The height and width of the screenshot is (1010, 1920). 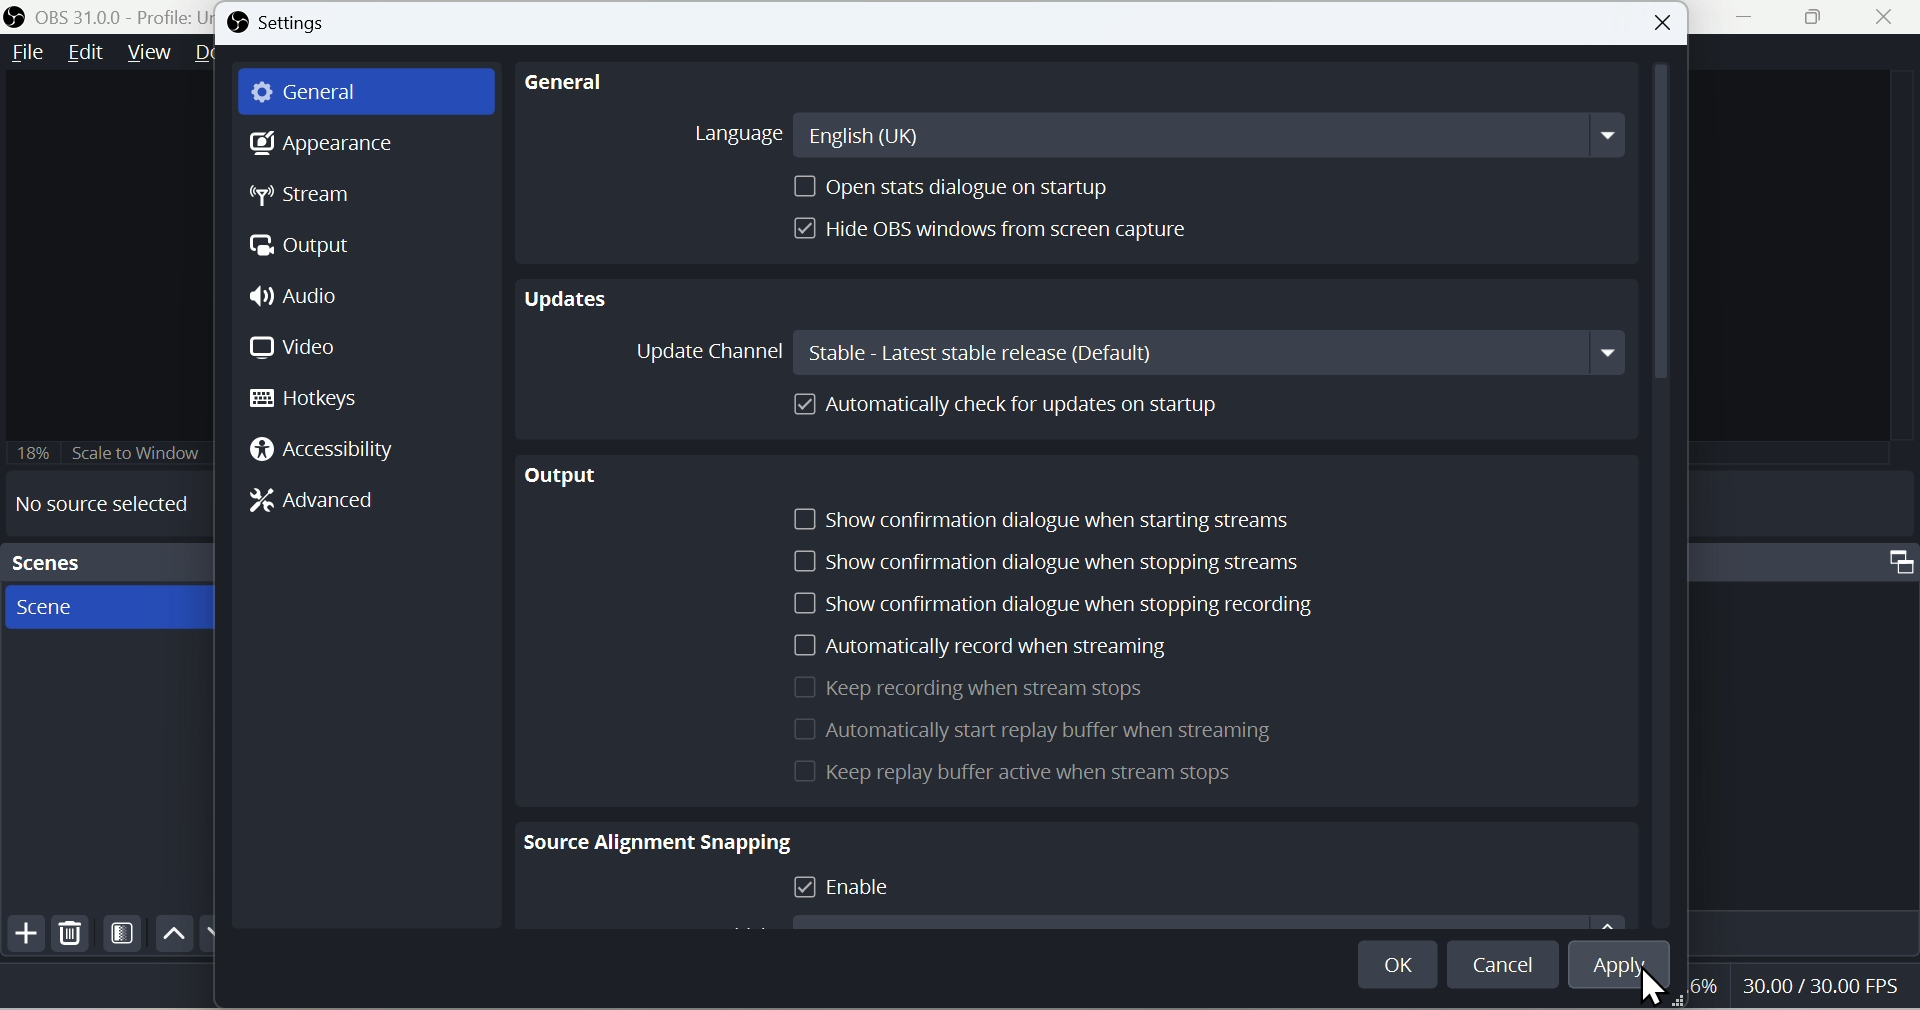 I want to click on Updates, so click(x=570, y=305).